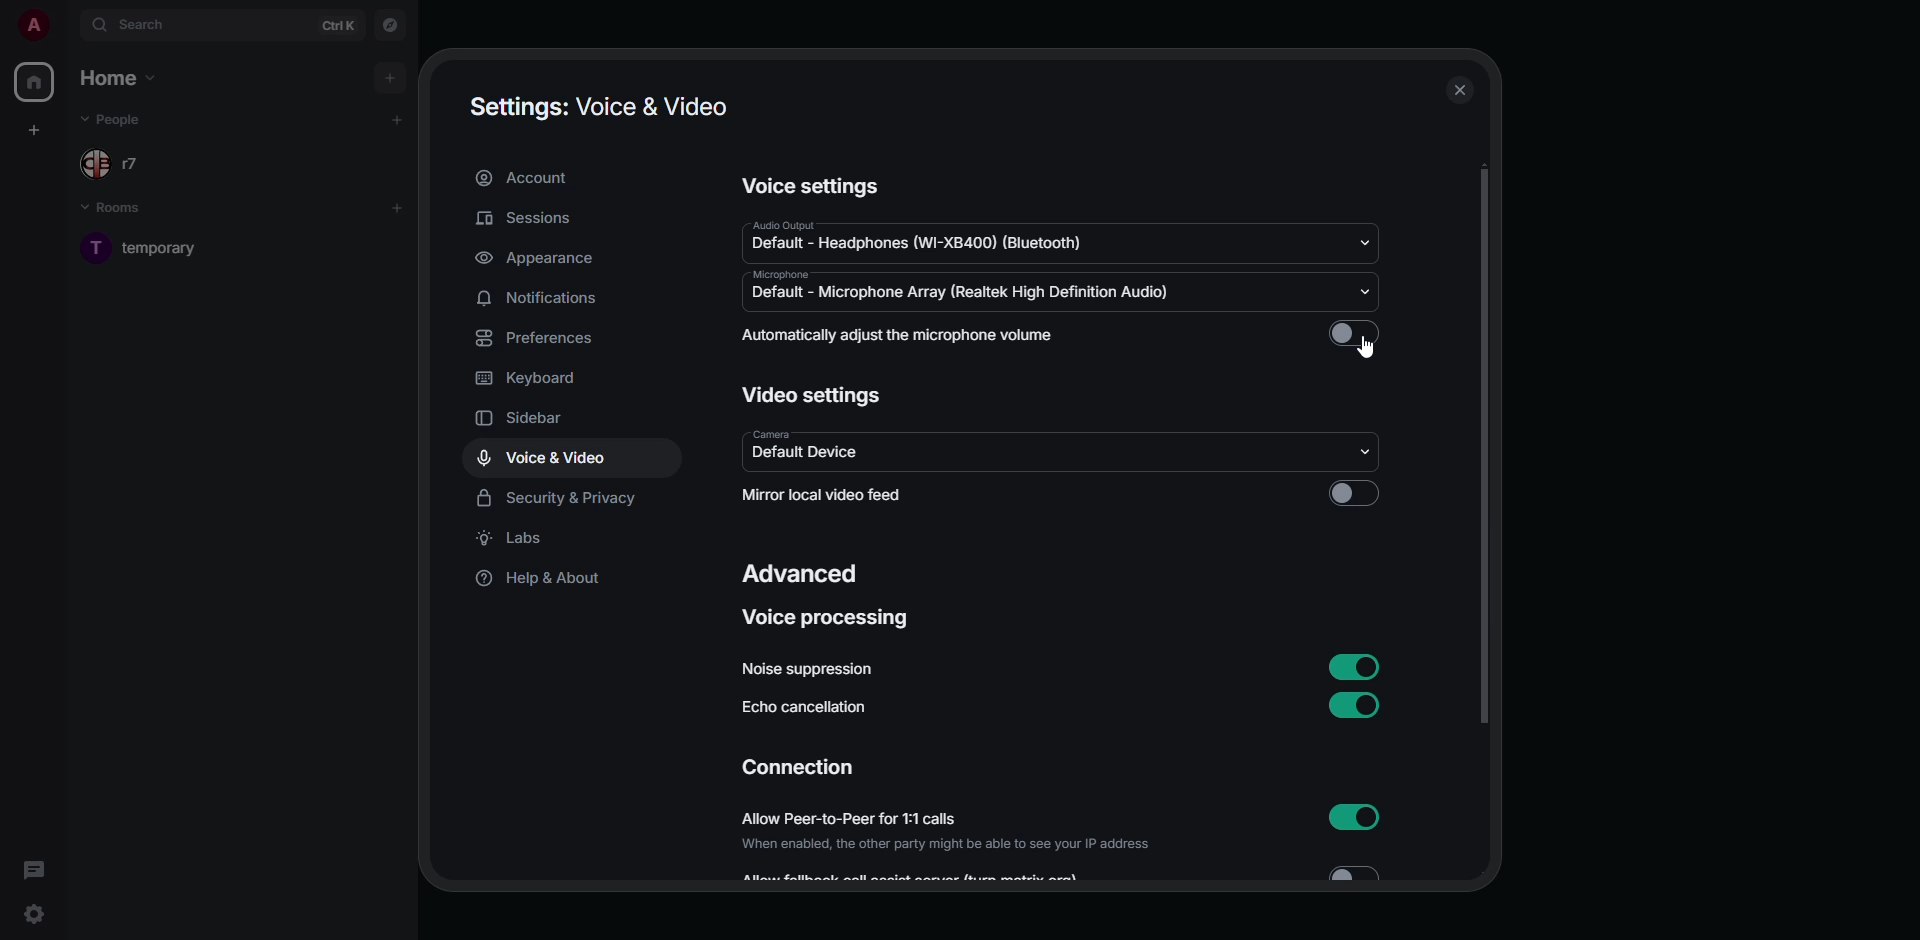  Describe the element at coordinates (931, 236) in the screenshot. I see `audio output` at that location.